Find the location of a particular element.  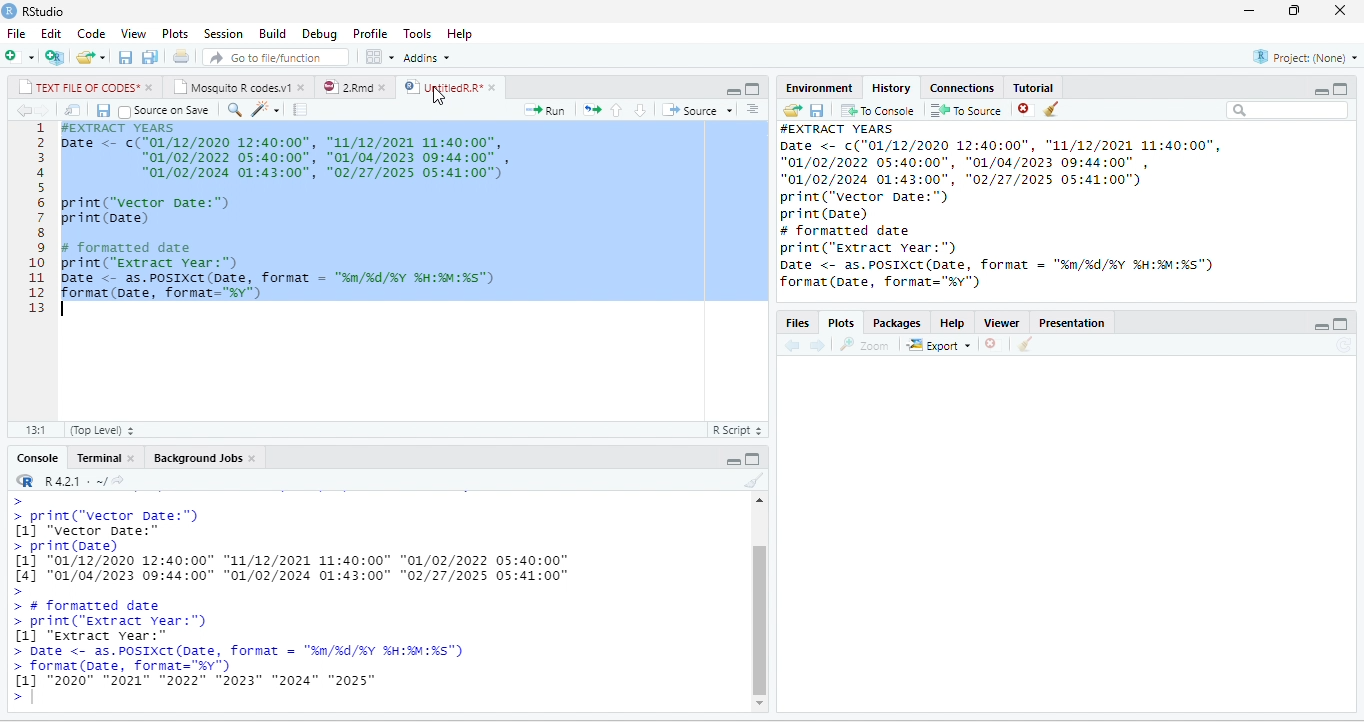

scroll down is located at coordinates (760, 703).